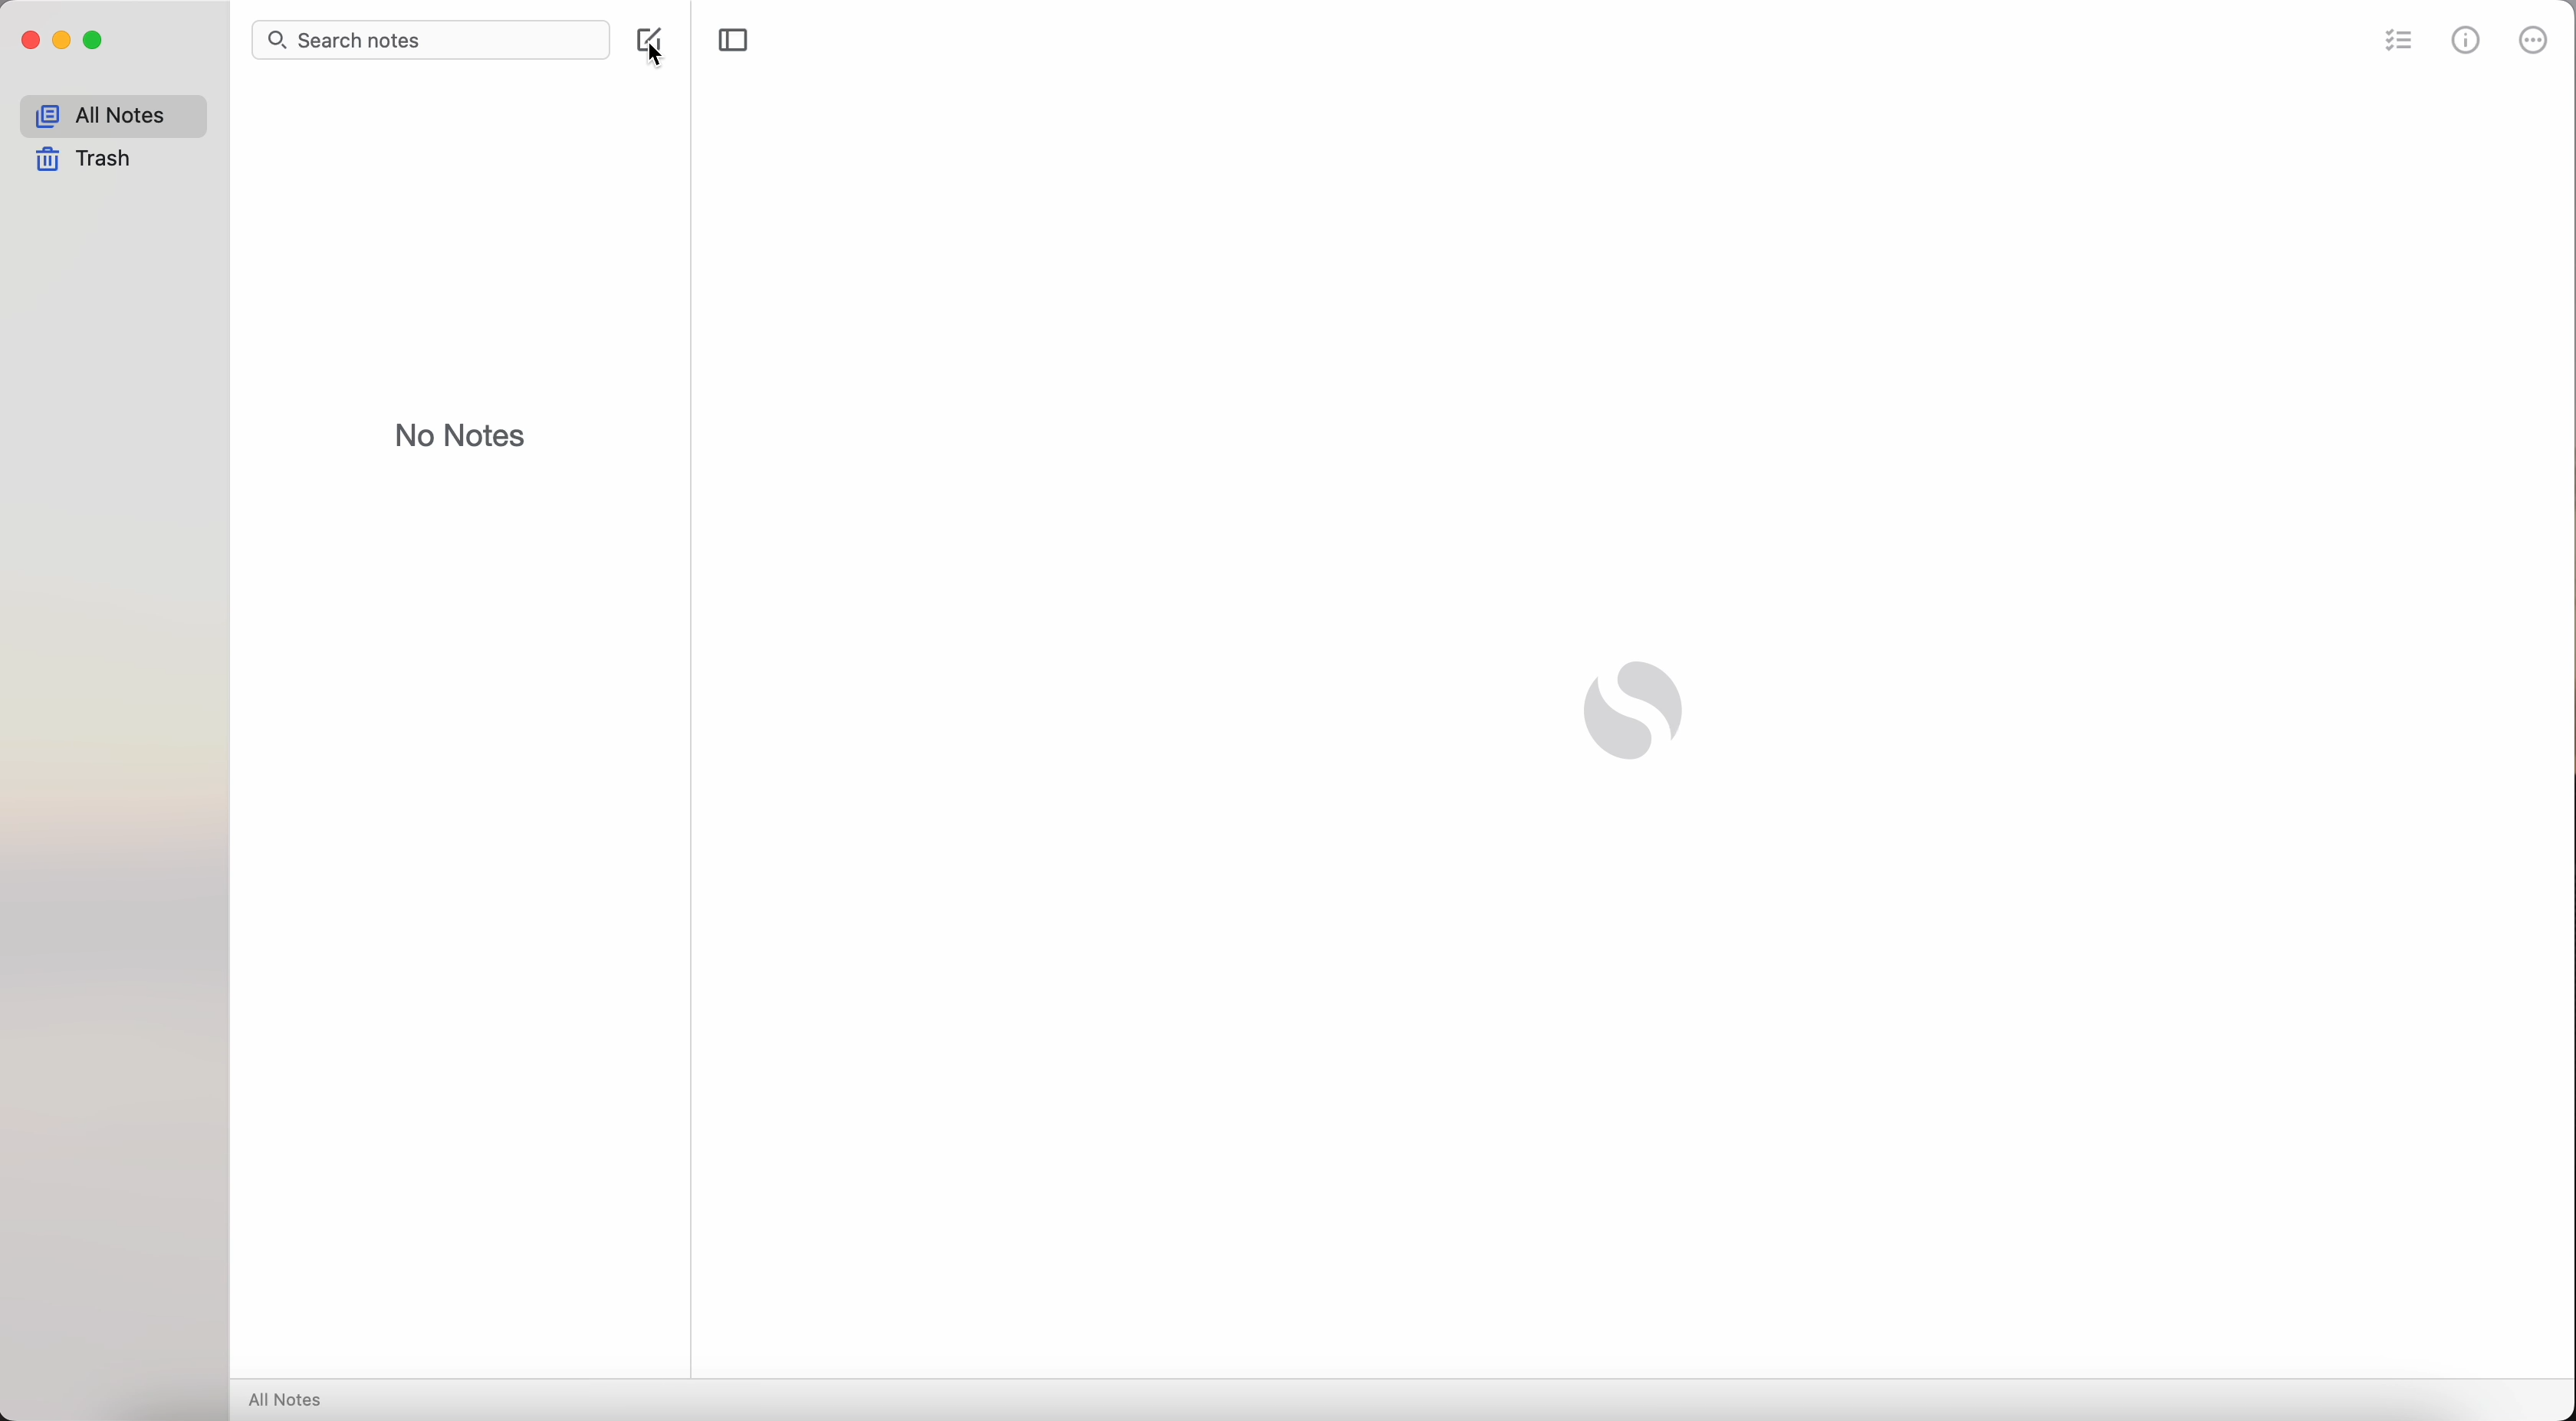  Describe the element at coordinates (465, 433) in the screenshot. I see `No notes` at that location.